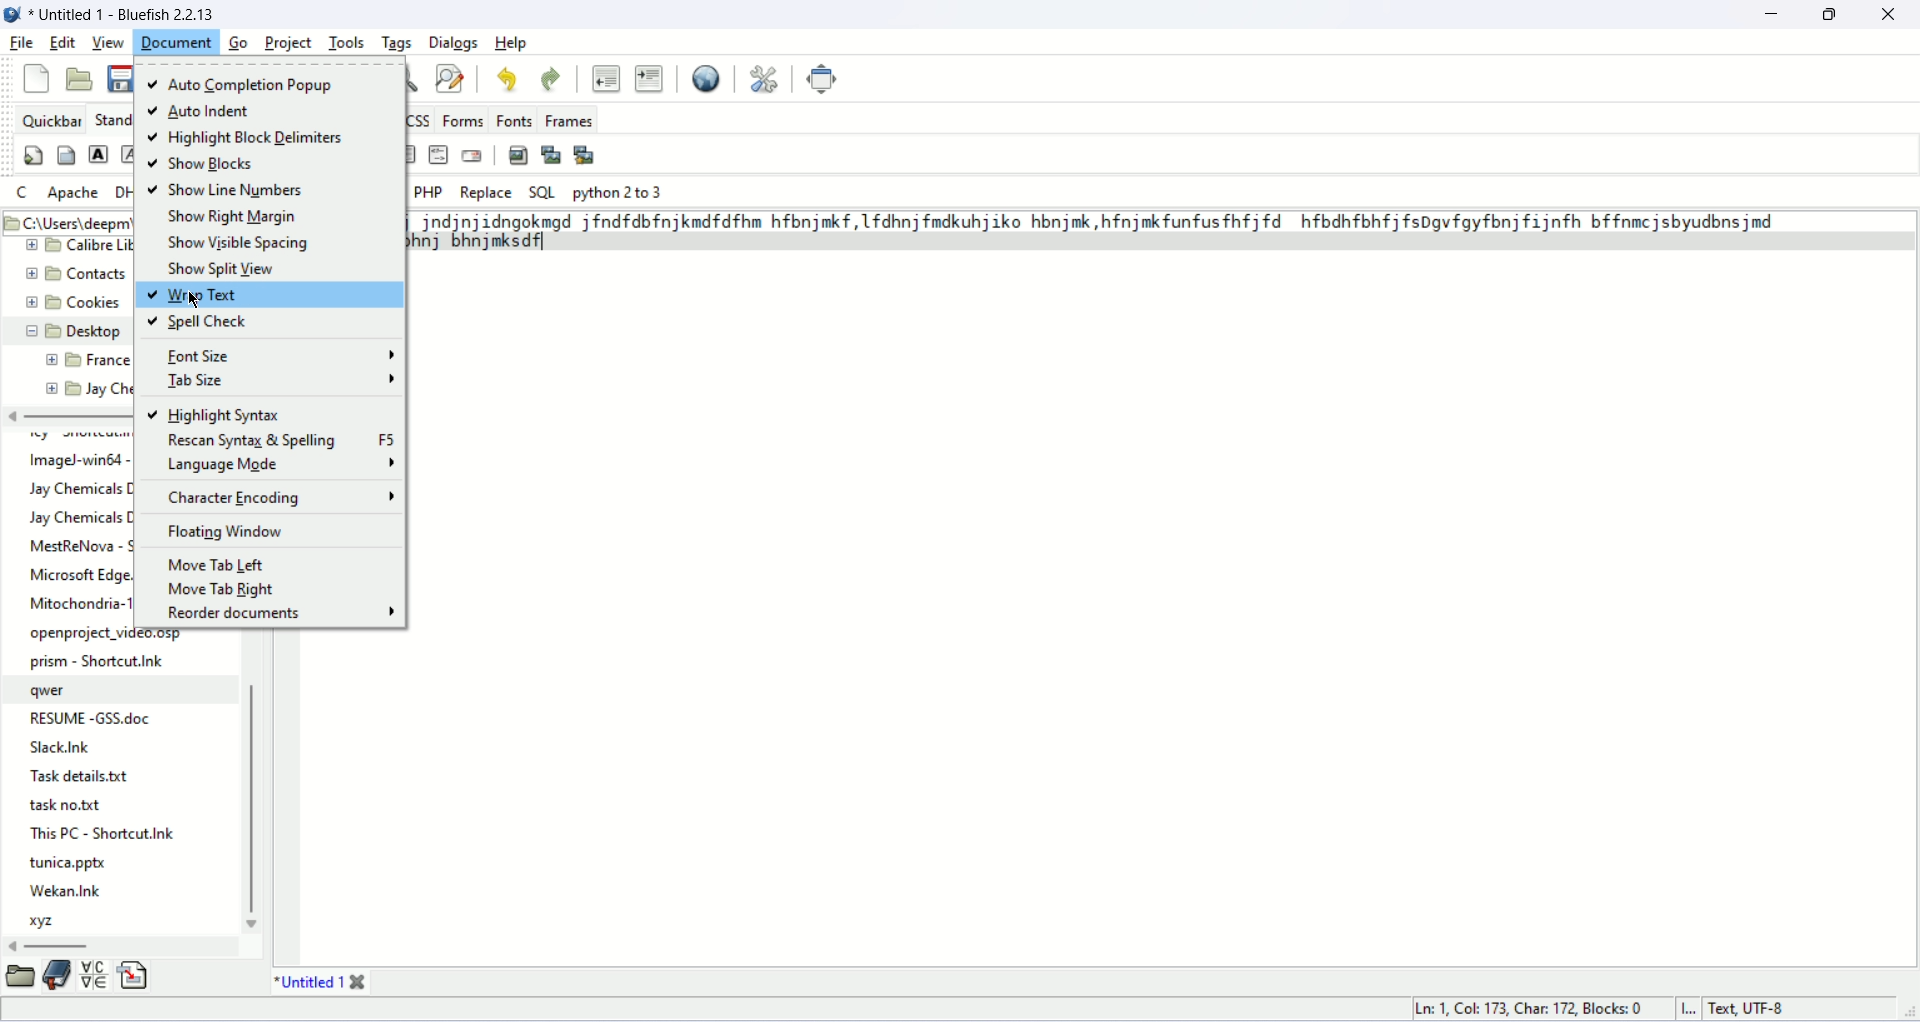 This screenshot has height=1022, width=1920. I want to click on save, so click(121, 78).